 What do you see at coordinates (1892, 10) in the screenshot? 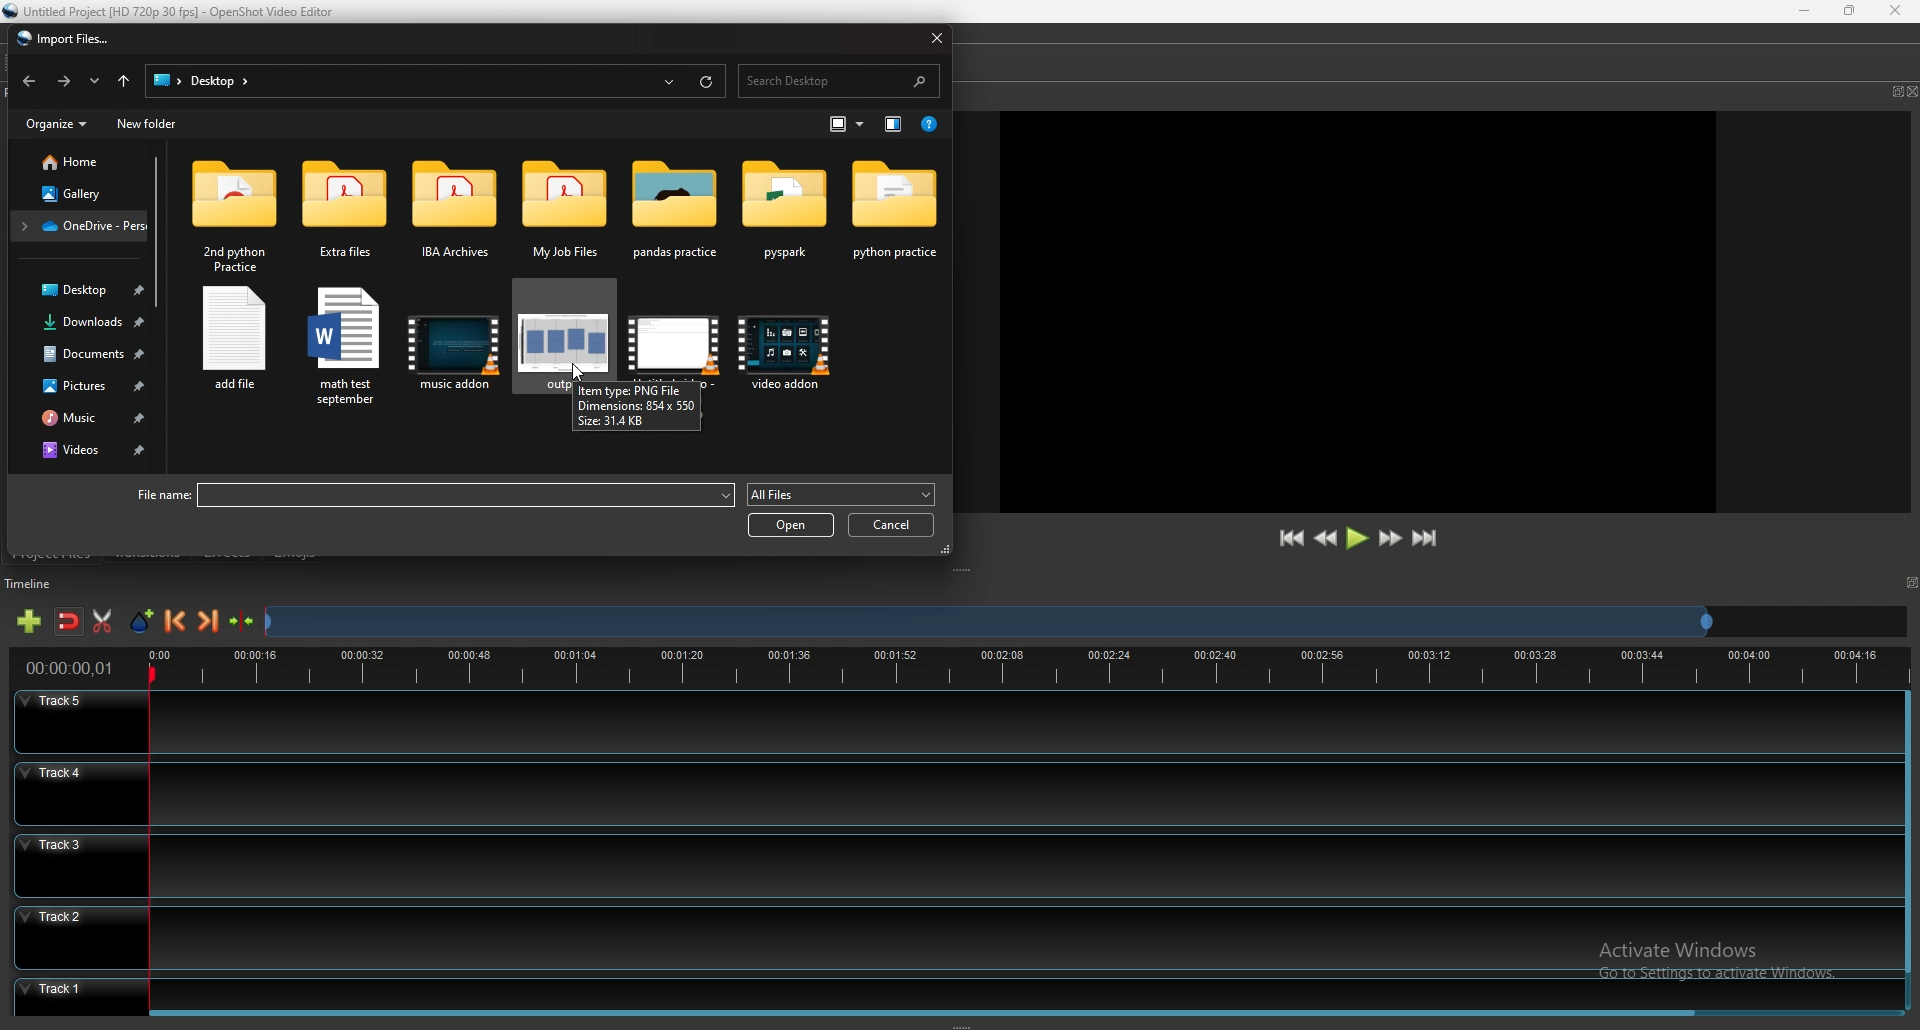
I see `close` at bounding box center [1892, 10].